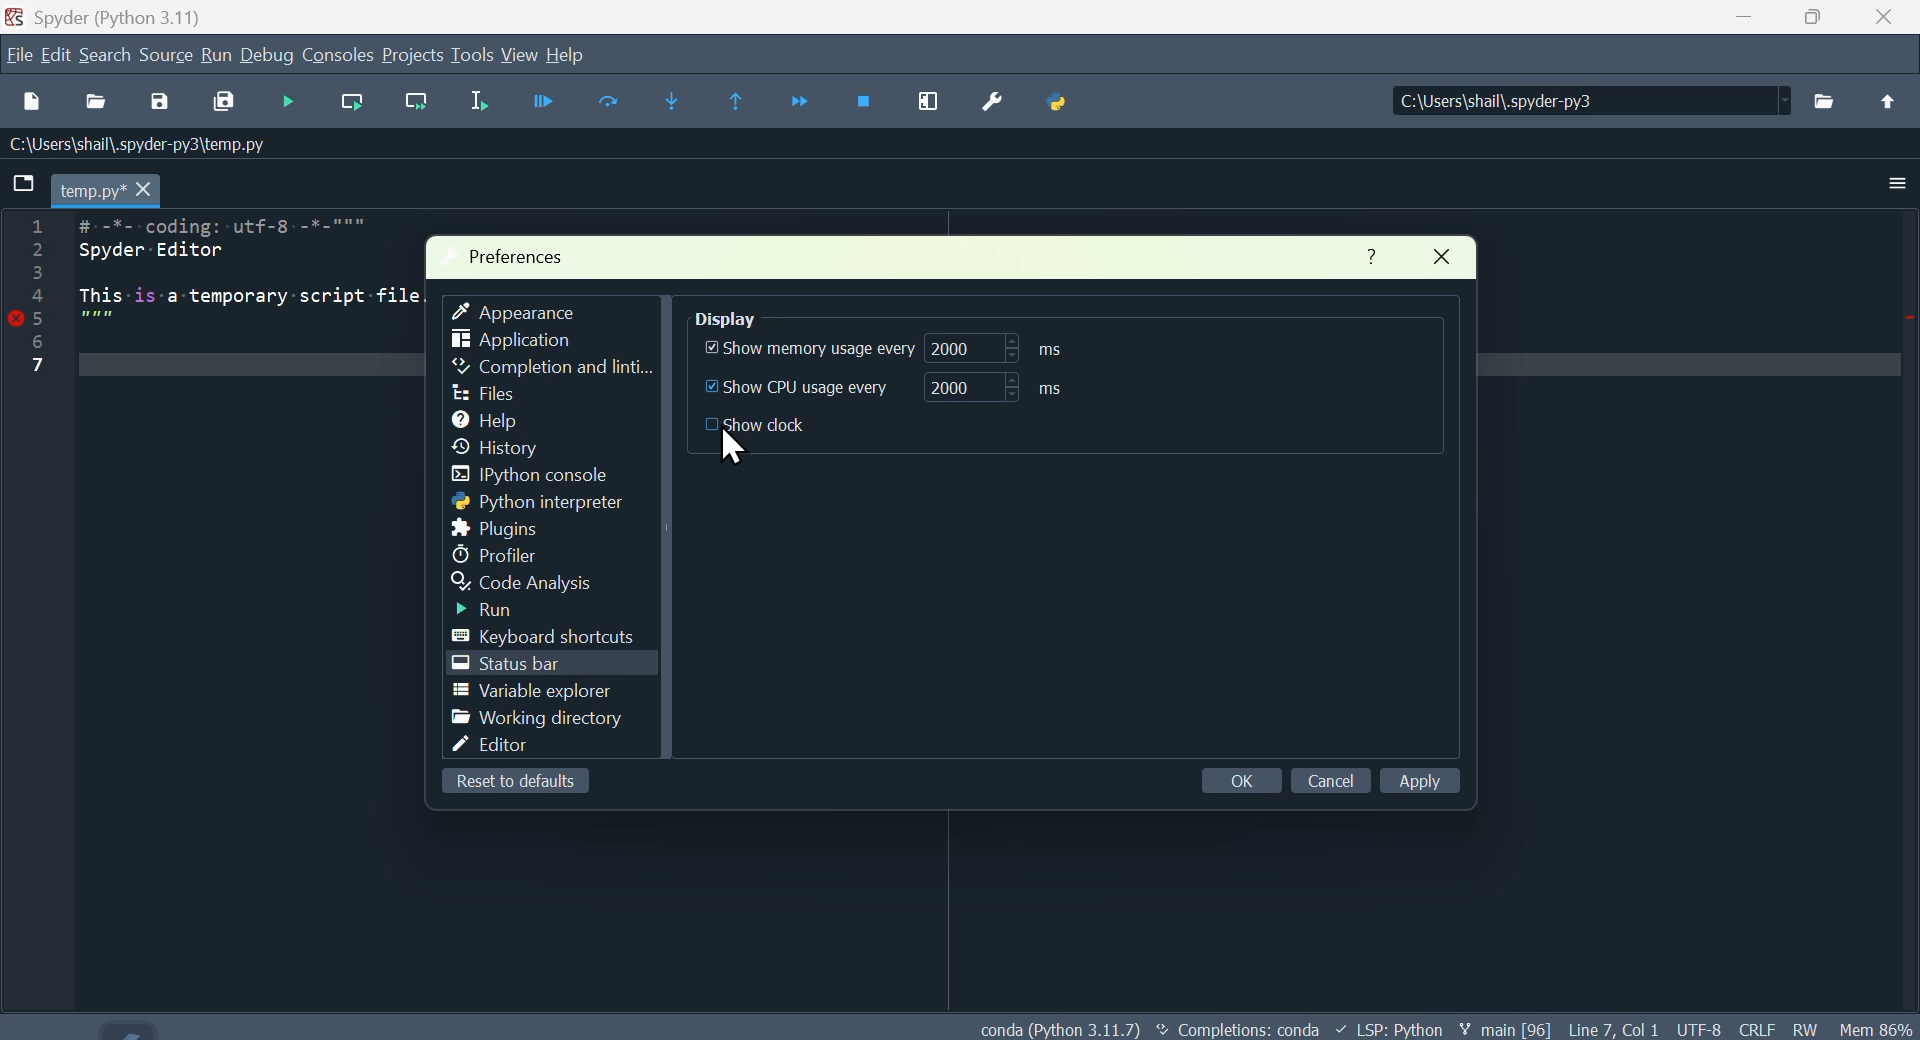 The image size is (1920, 1040). Describe the element at coordinates (739, 104) in the screenshot. I see `Continue execution until same function returns` at that location.